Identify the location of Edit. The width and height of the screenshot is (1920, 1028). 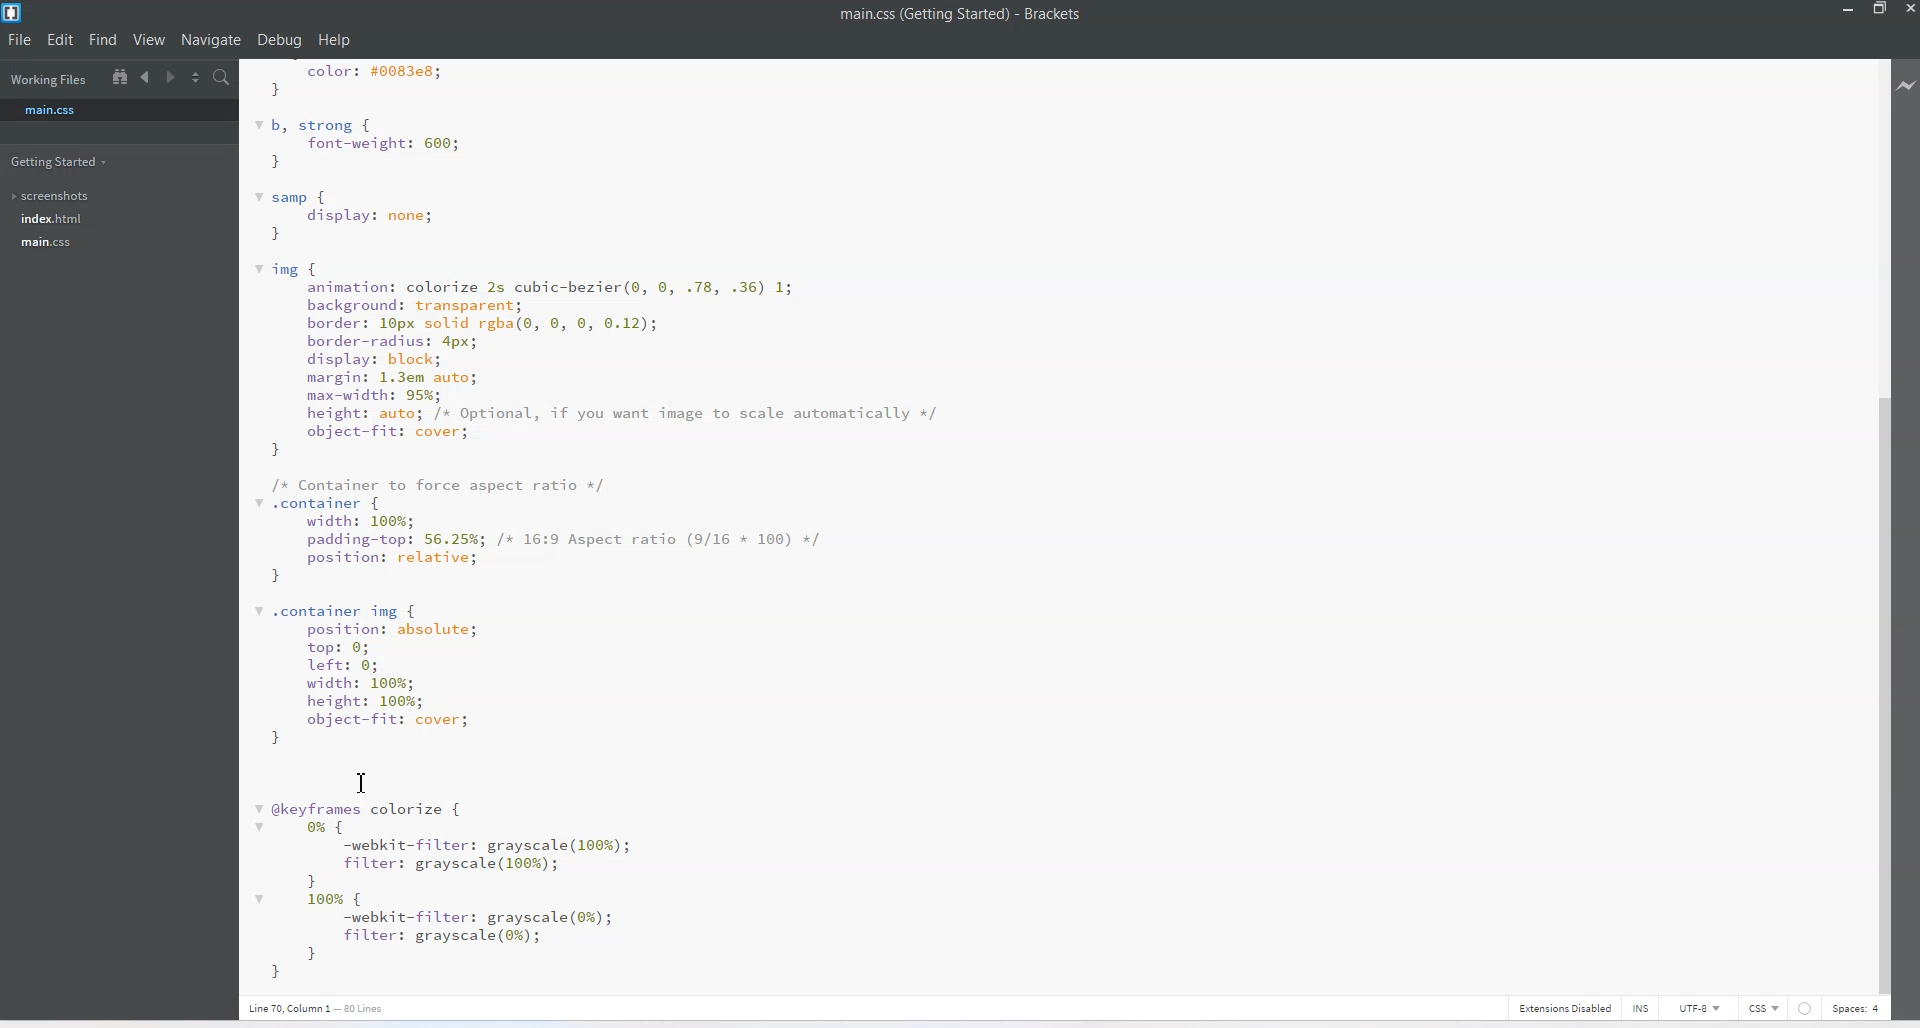
(61, 39).